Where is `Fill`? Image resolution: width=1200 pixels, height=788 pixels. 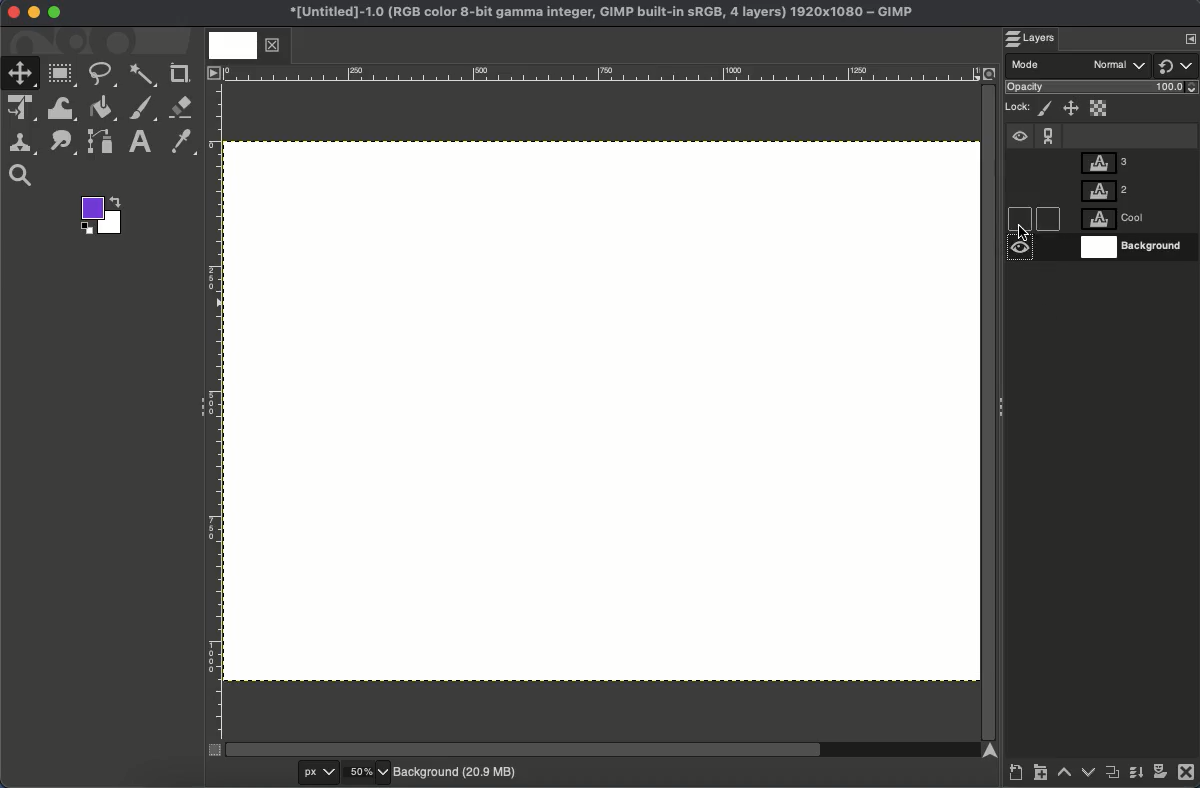
Fill is located at coordinates (103, 108).